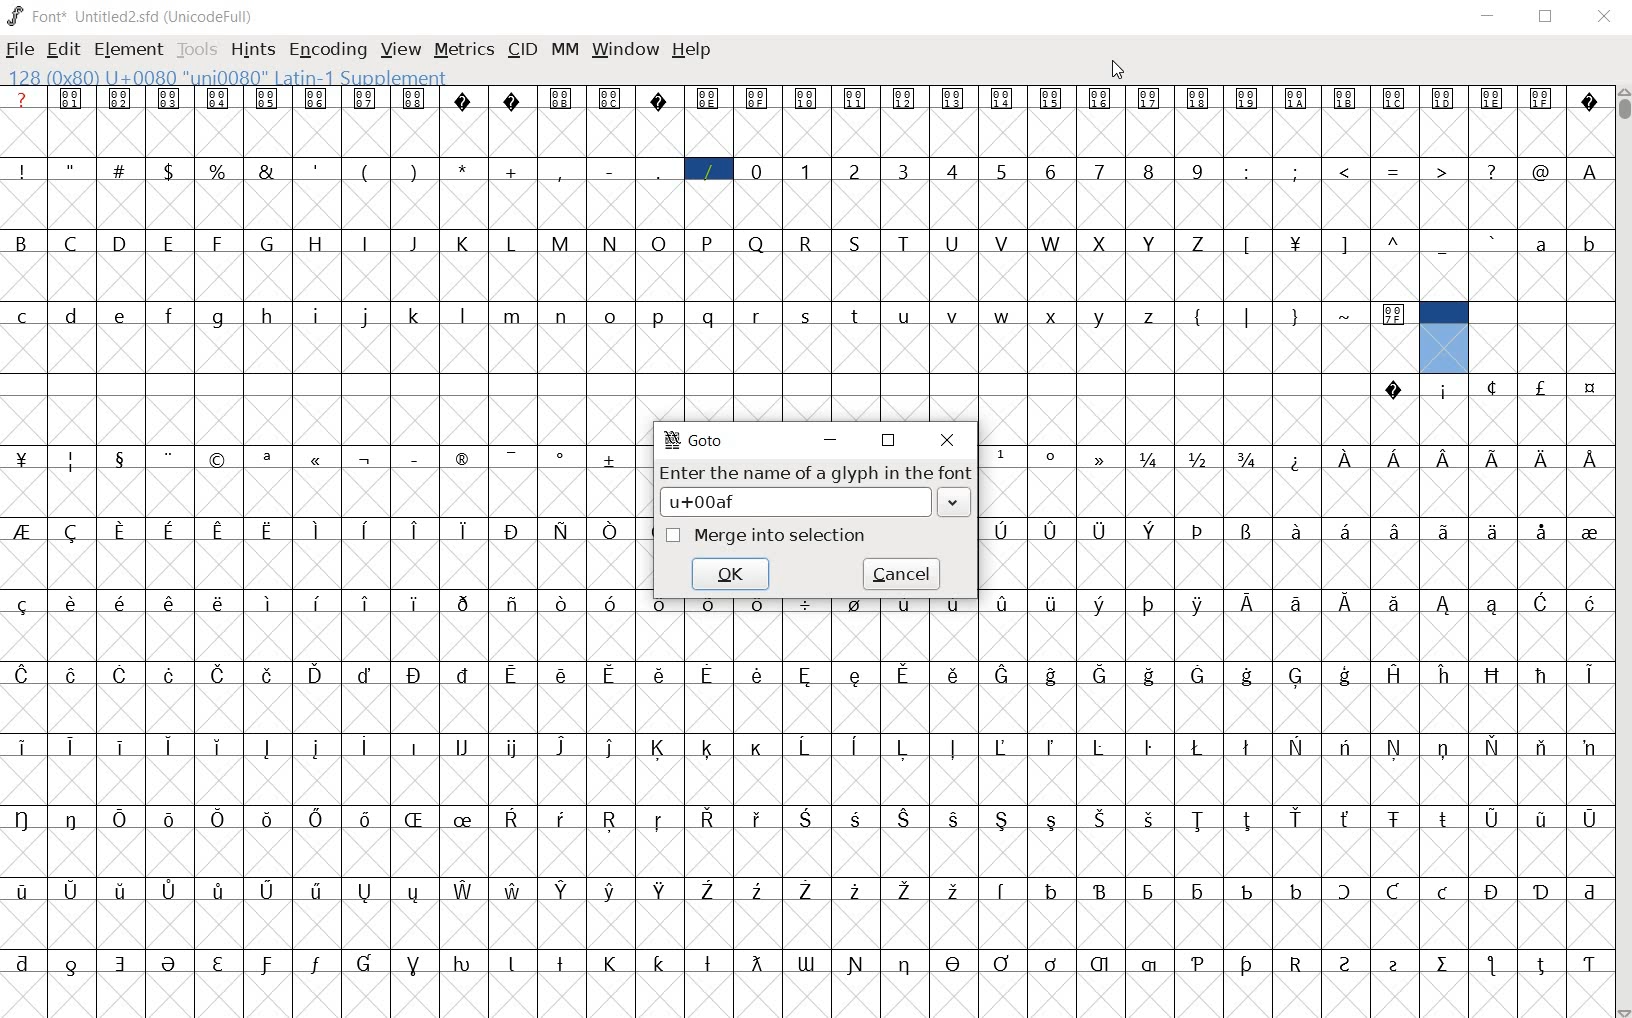 This screenshot has width=1632, height=1018. I want to click on Symbol, so click(1198, 890).